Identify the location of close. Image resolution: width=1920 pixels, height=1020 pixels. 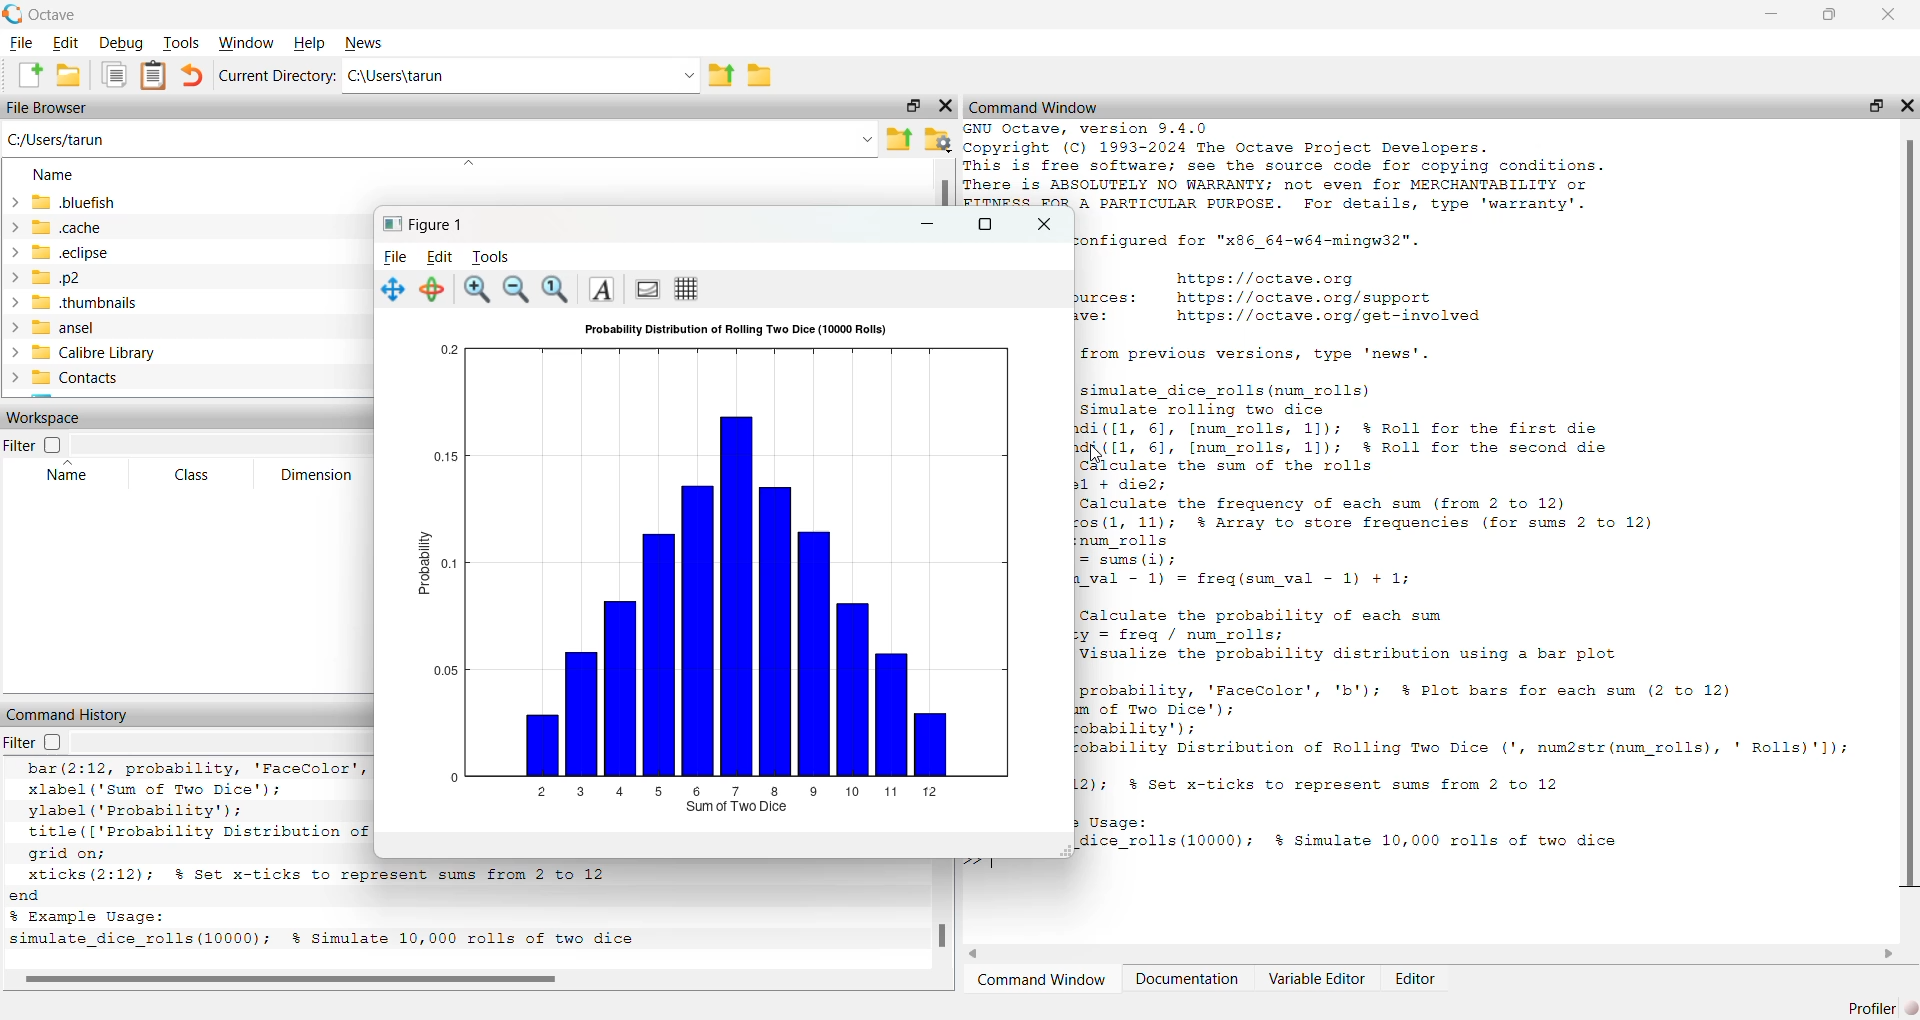
(944, 106).